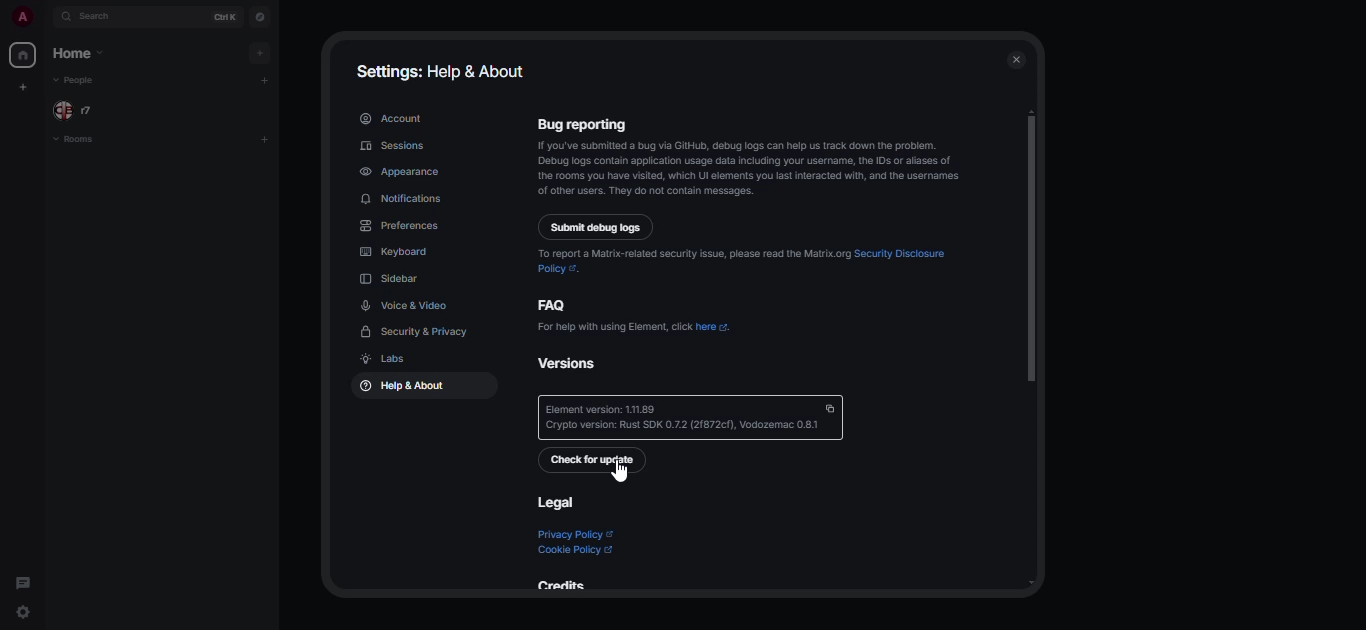 This screenshot has width=1366, height=630. Describe the element at coordinates (749, 156) in the screenshot. I see `Bug reporting

you've submited a bug via Gib, debug 09s can help us rack down the problem.
Debug ogs contain application usage daa ncuding your username, he 03 o alases of
1a rooms you have isted, which UI lements you ast interacted with, and the usernames
of other users. Thay do not contain messeges.` at that location.